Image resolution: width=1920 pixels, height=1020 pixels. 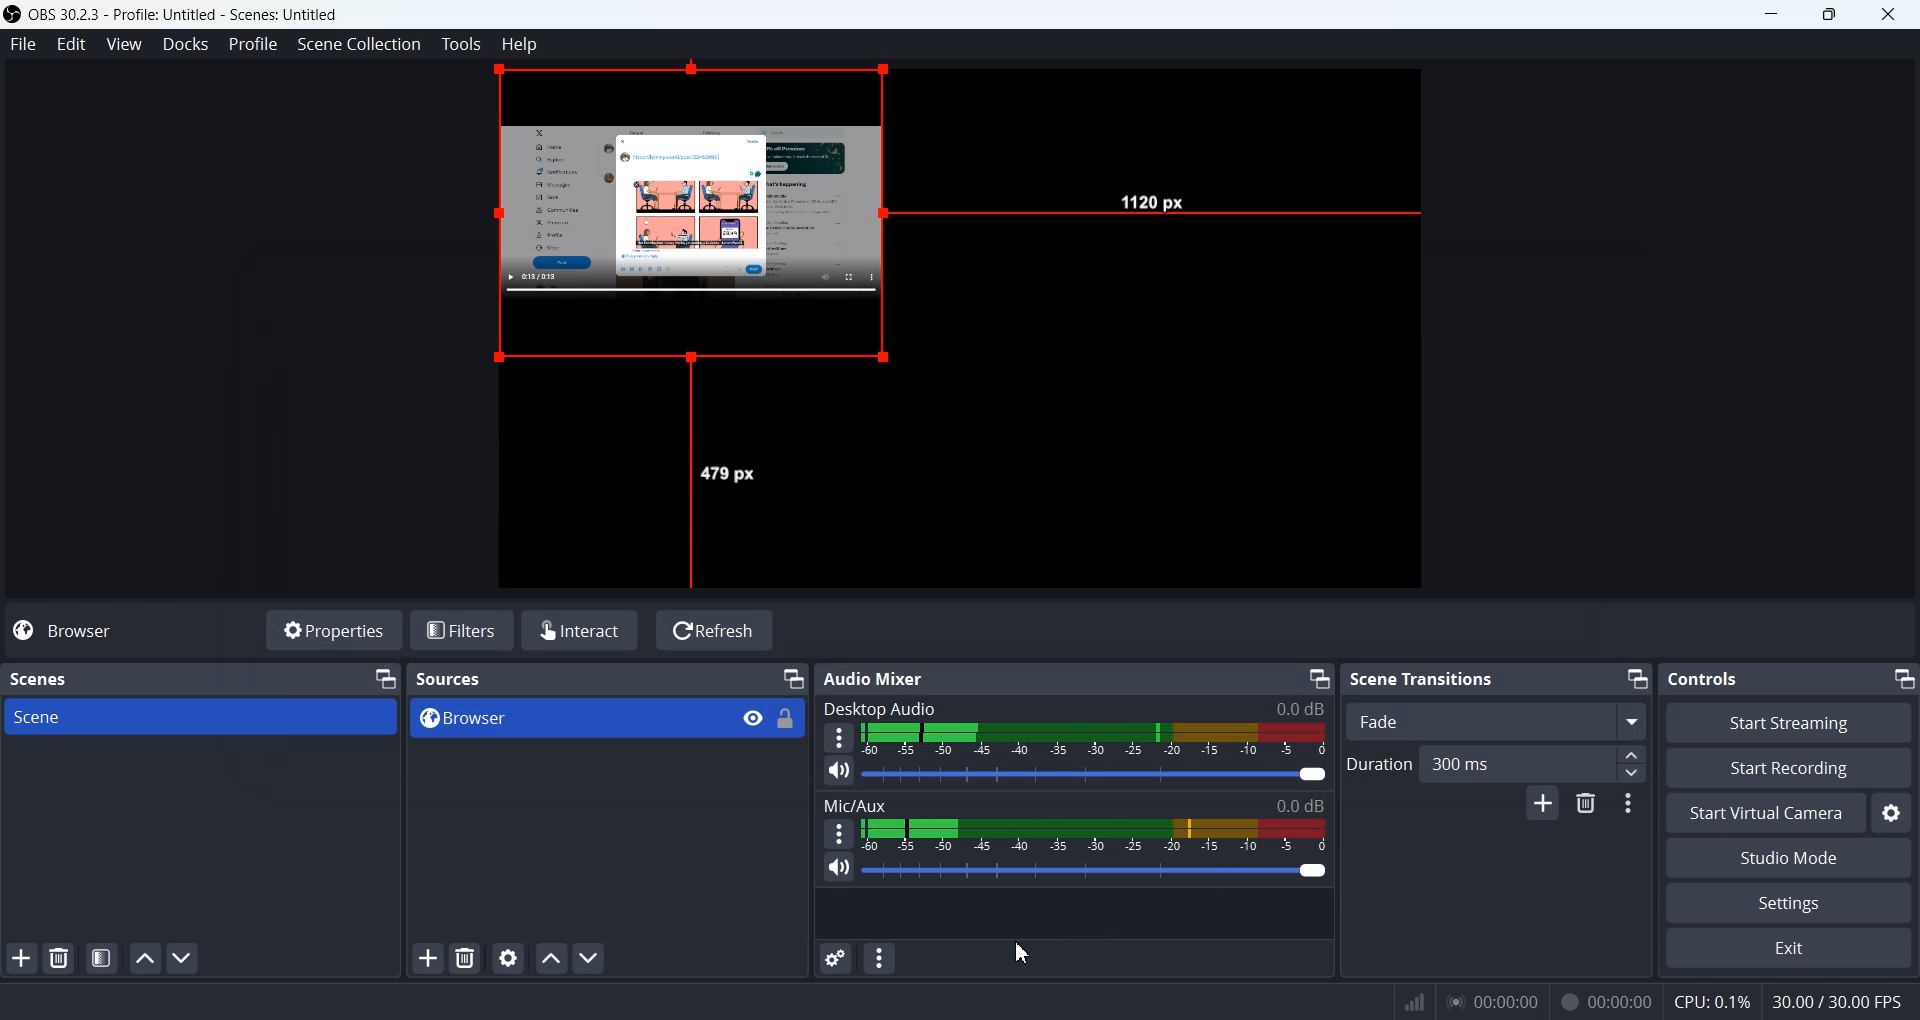 What do you see at coordinates (793, 677) in the screenshot?
I see `Minimize` at bounding box center [793, 677].